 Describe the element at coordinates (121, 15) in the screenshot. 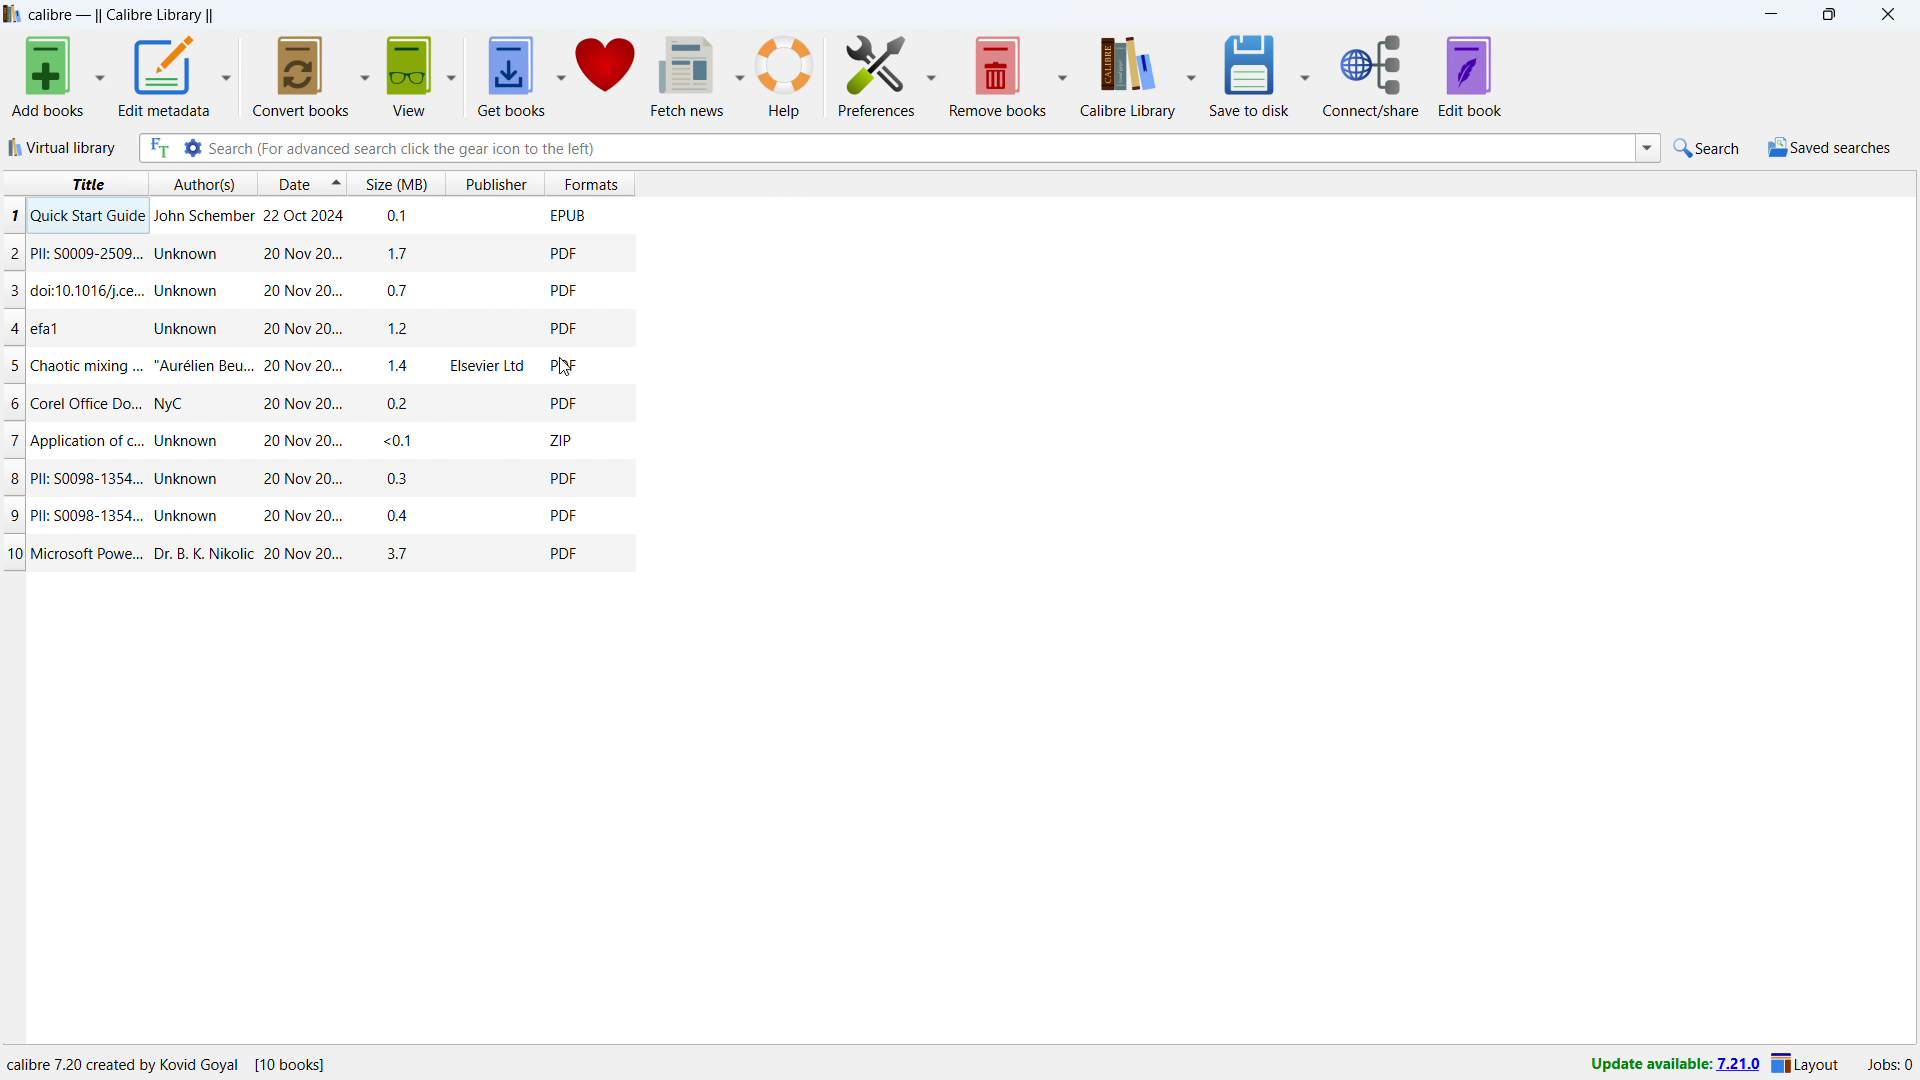

I see `title` at that location.